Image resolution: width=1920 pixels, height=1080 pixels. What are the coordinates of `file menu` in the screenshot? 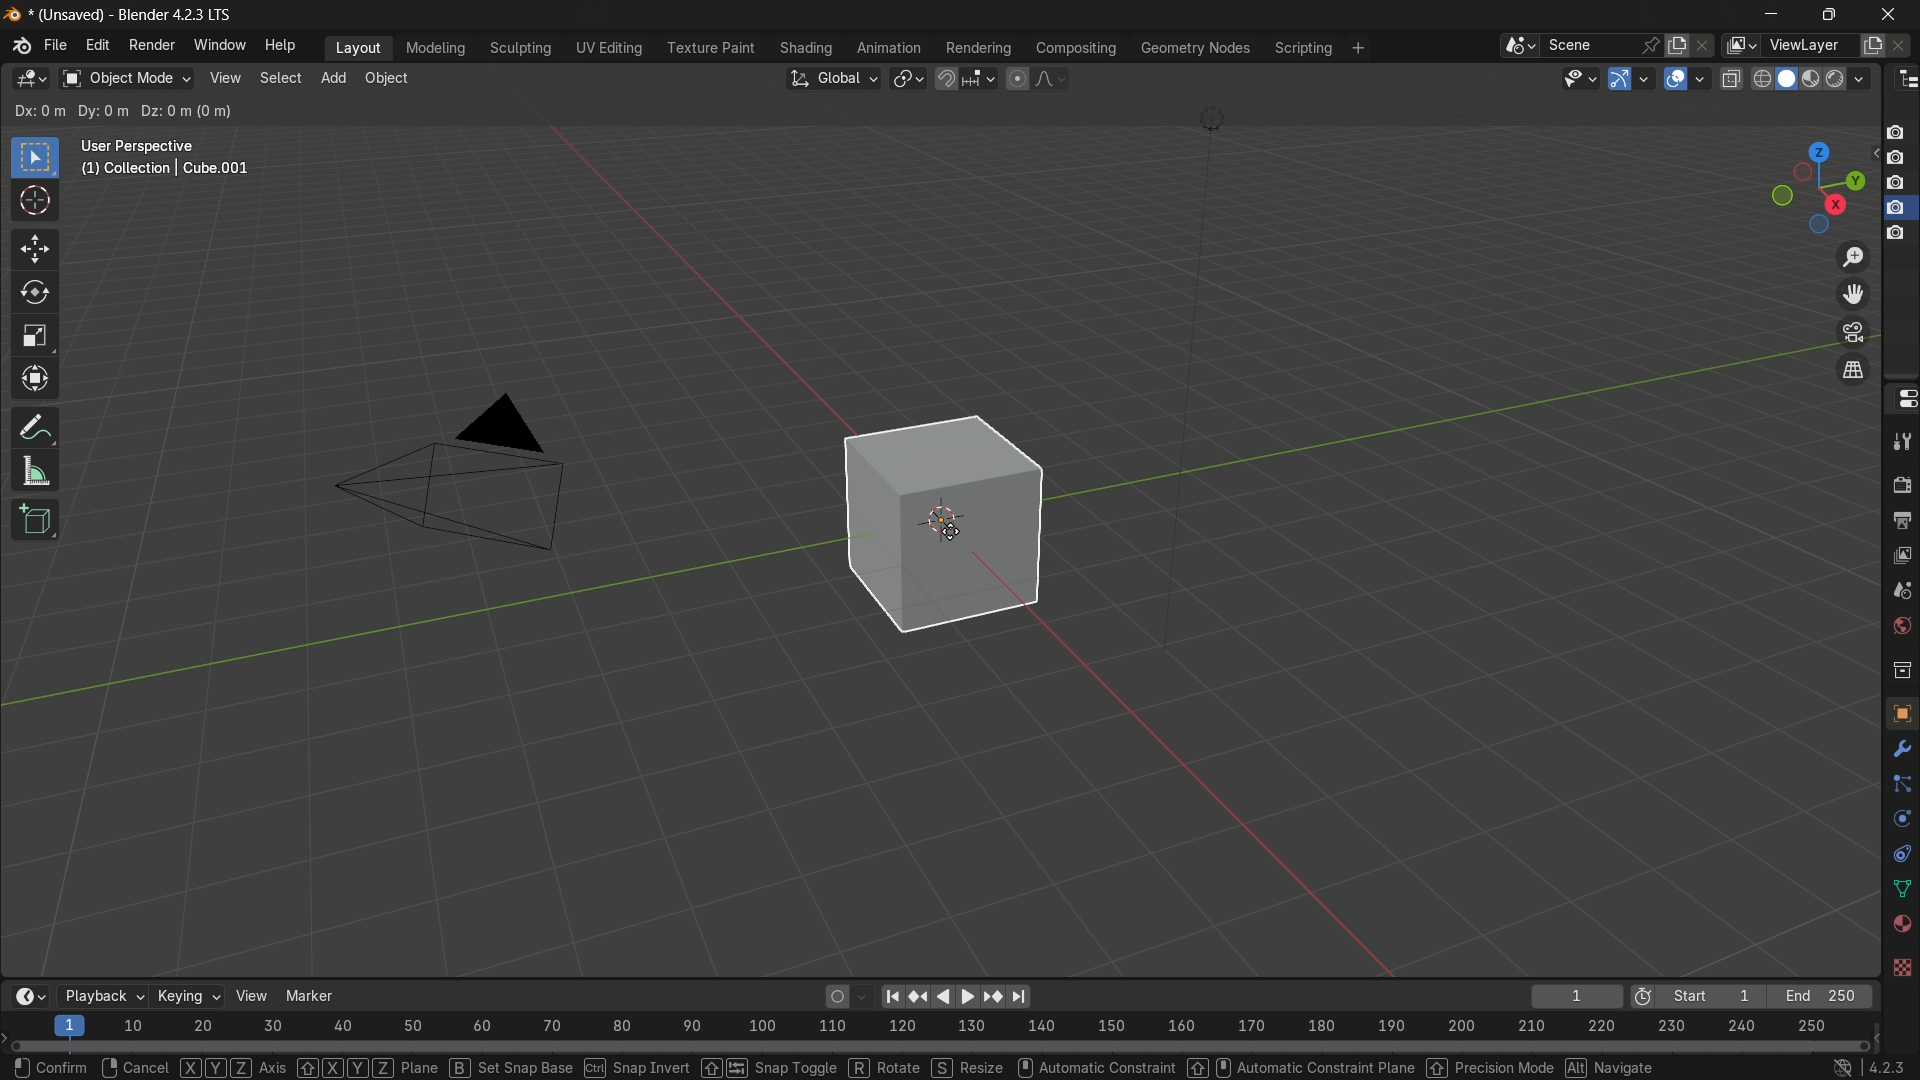 It's located at (55, 44).